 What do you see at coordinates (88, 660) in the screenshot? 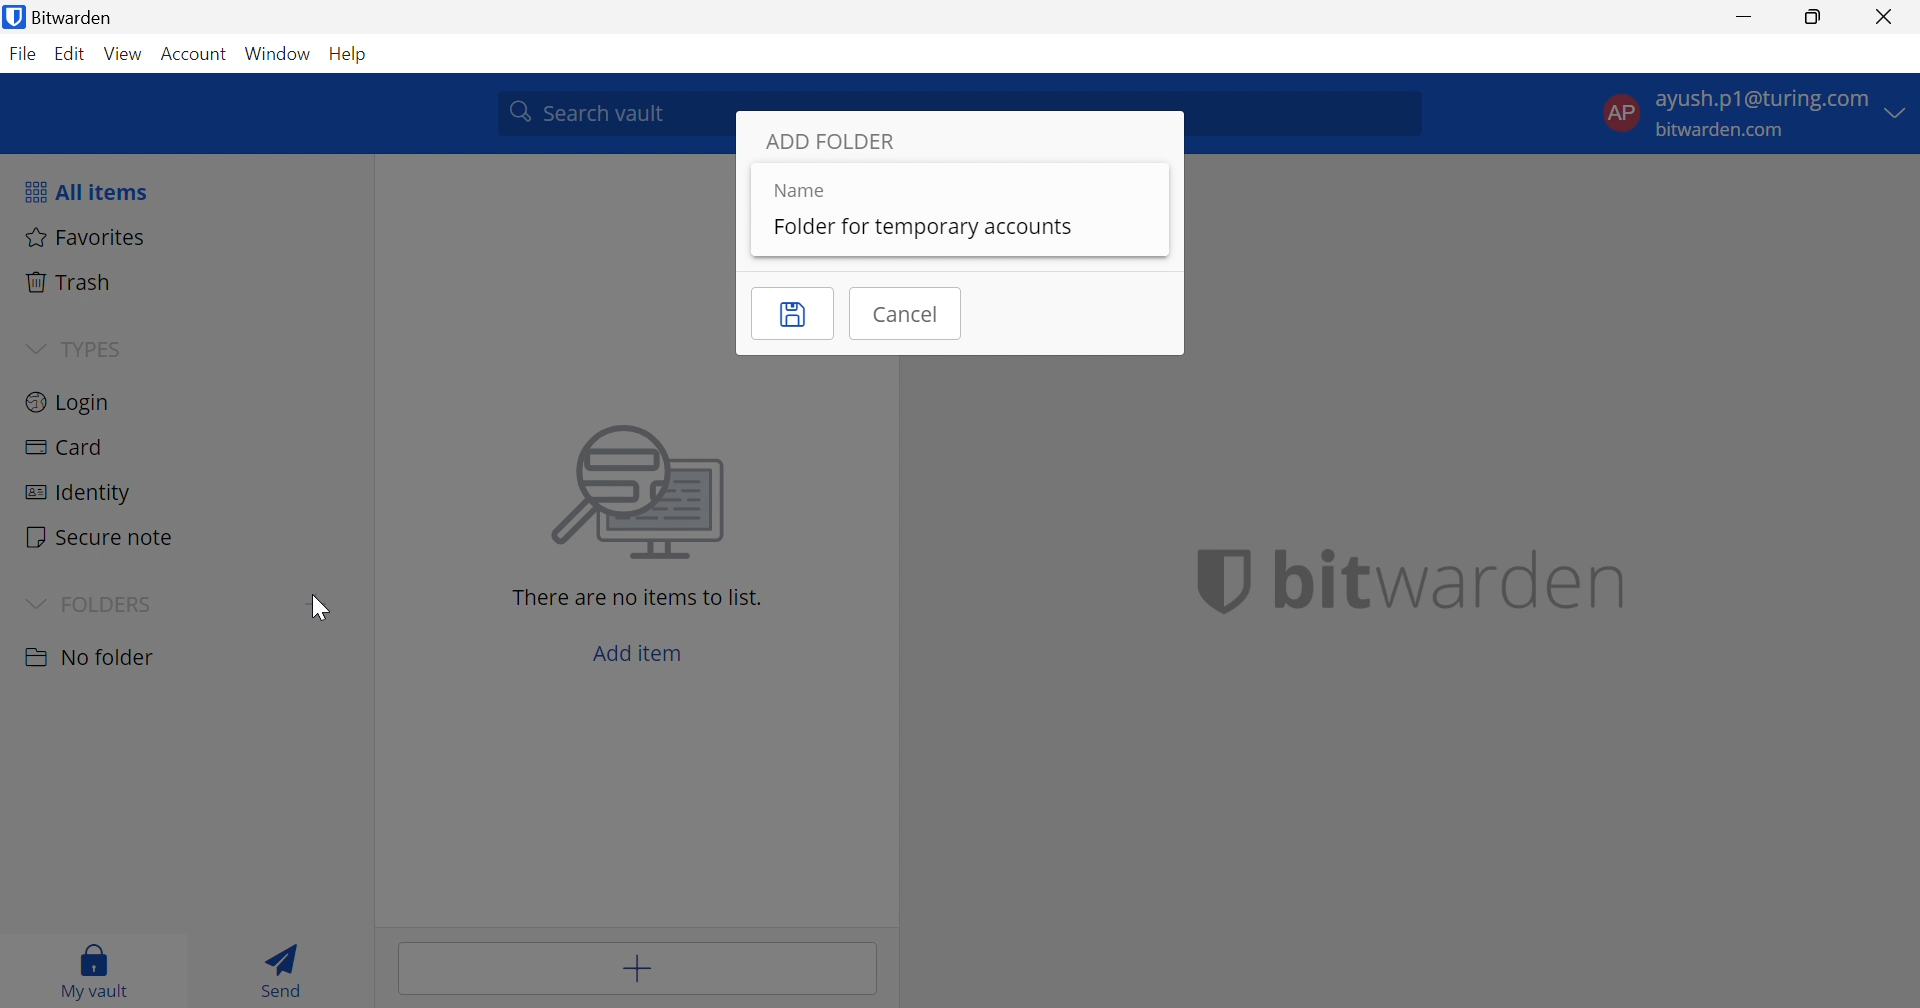
I see `No Folder` at bounding box center [88, 660].